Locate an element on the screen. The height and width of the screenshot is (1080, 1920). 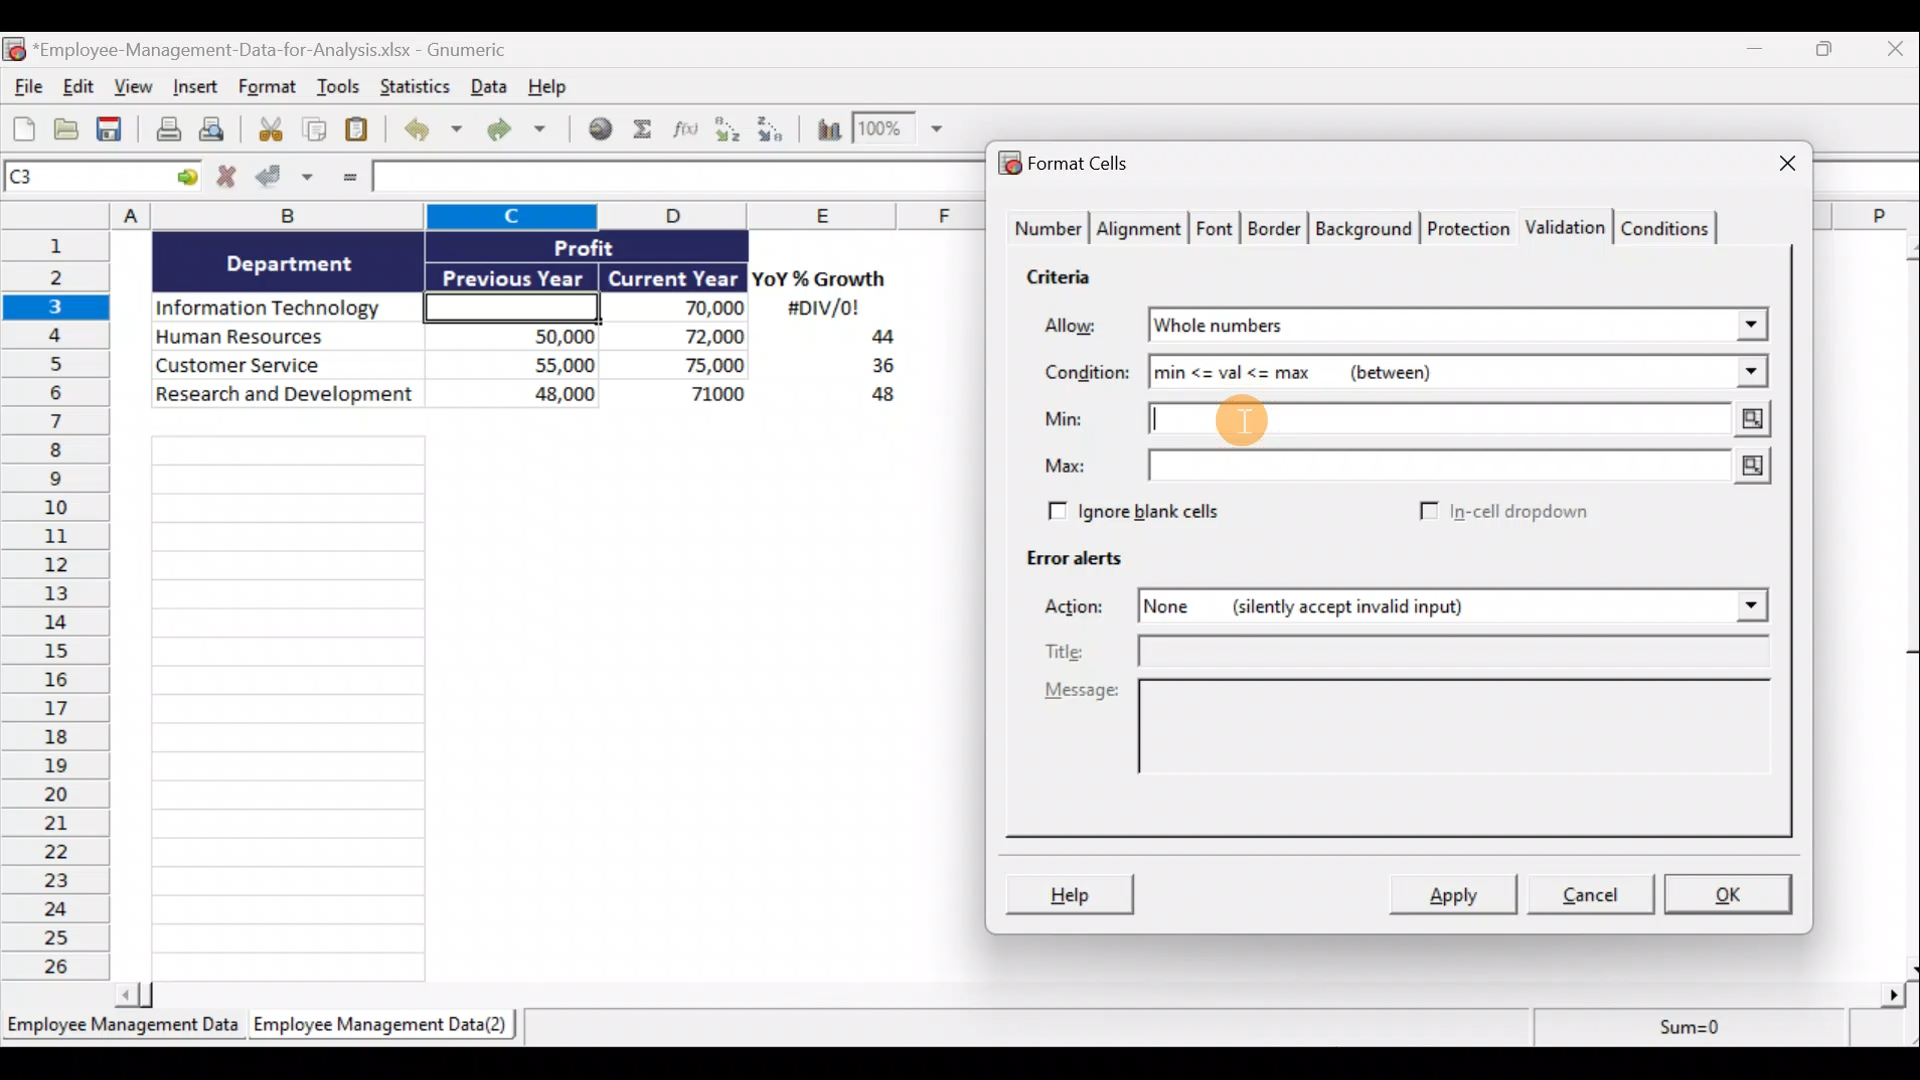
Error alerts is located at coordinates (1082, 567).